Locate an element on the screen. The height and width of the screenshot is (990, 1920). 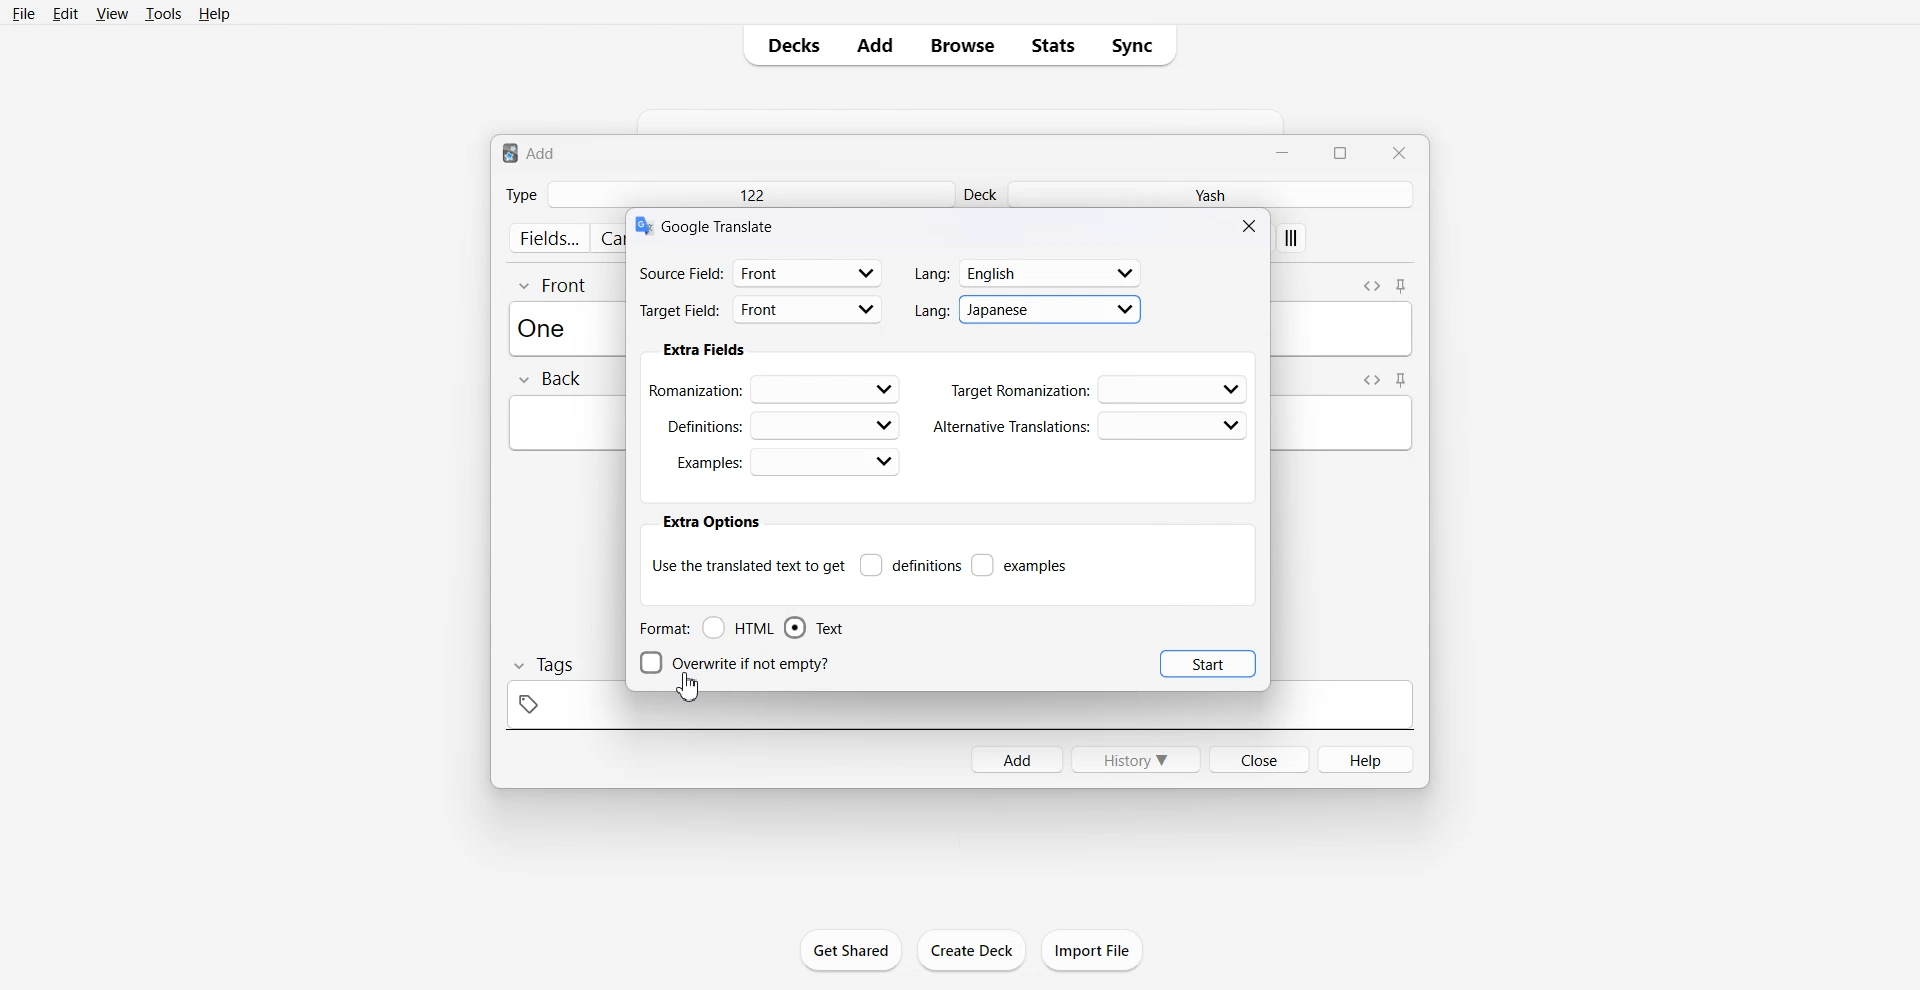
Close is located at coordinates (1398, 152).